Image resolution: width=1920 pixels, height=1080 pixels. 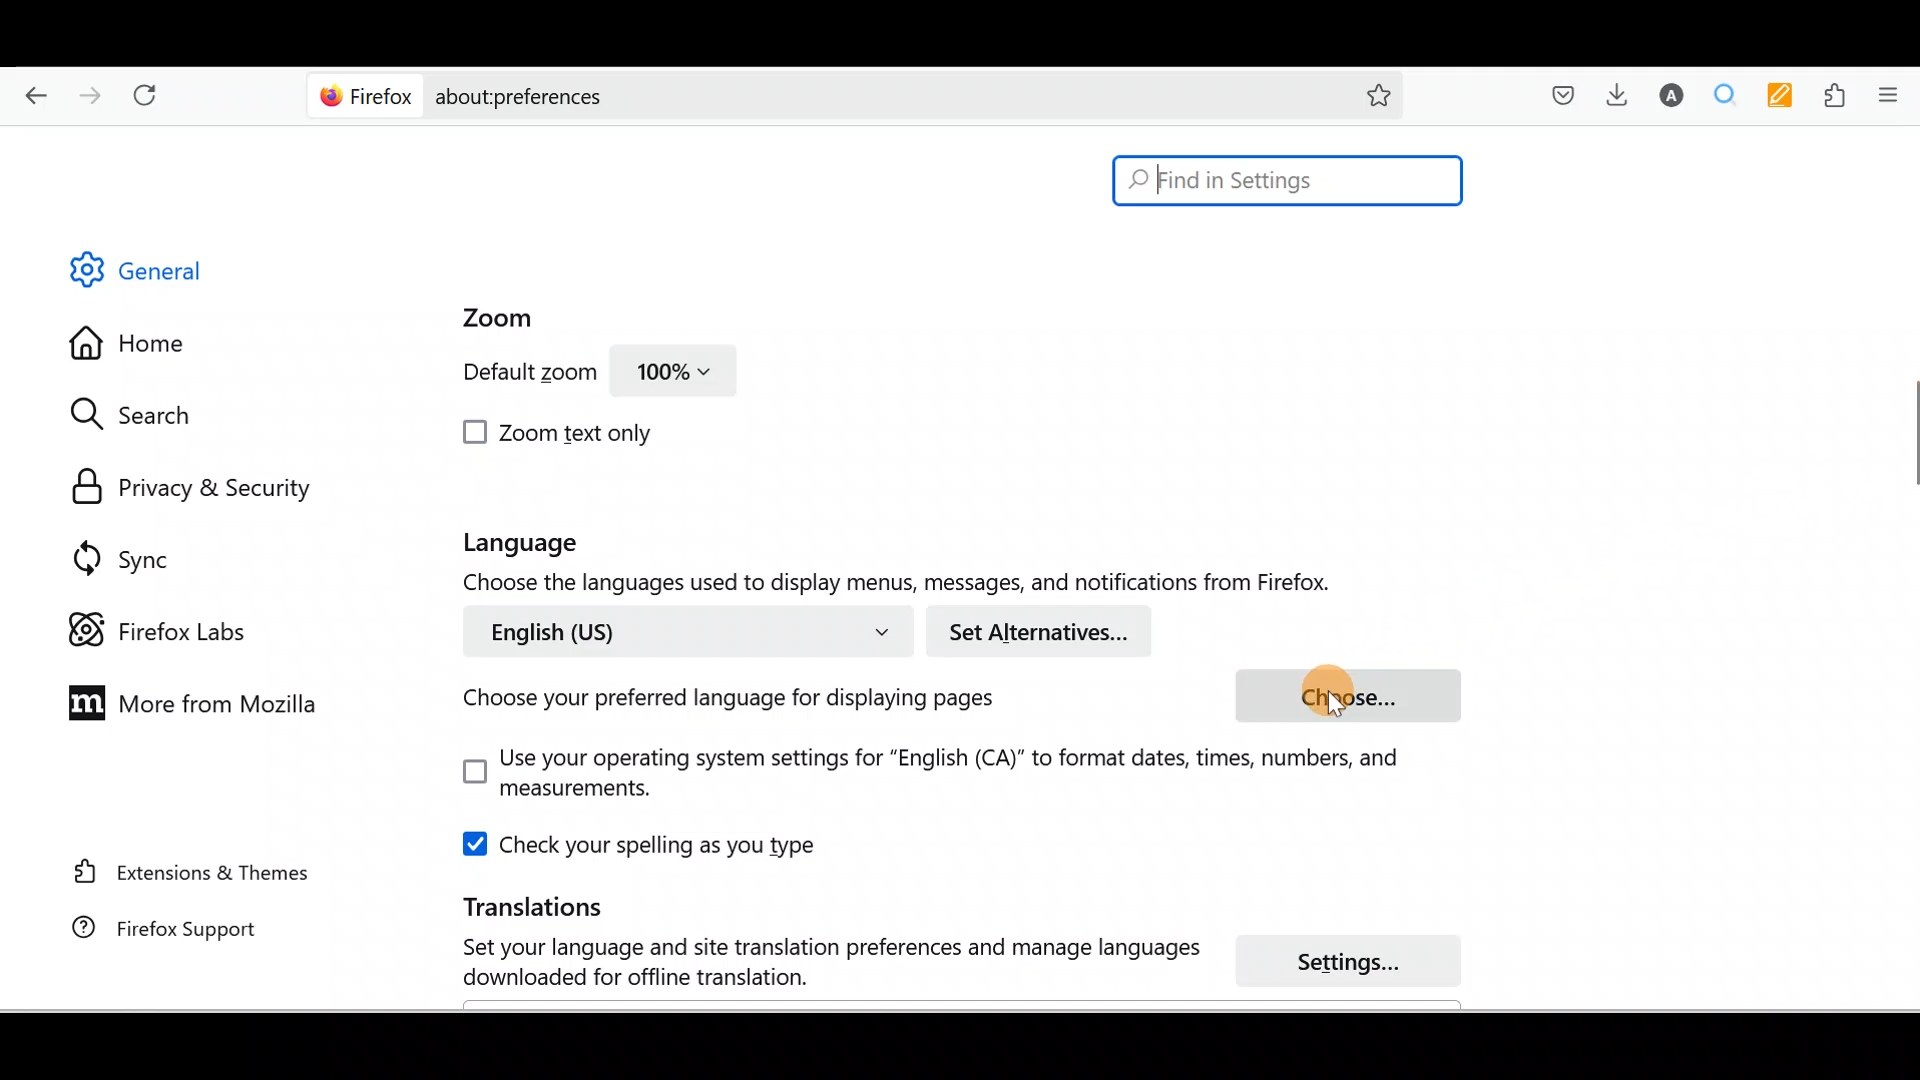 I want to click on Multi keywords highlighter, so click(x=1786, y=97).